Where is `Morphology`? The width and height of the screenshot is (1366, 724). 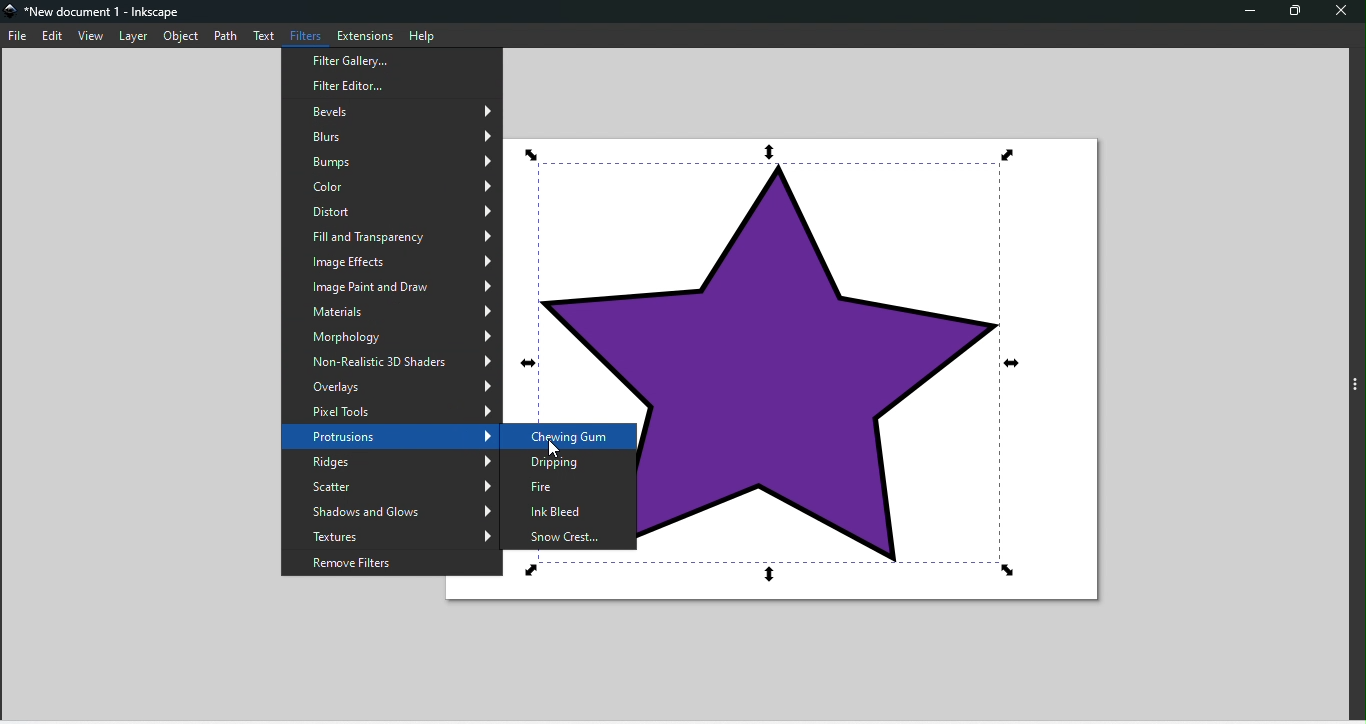 Morphology is located at coordinates (392, 335).